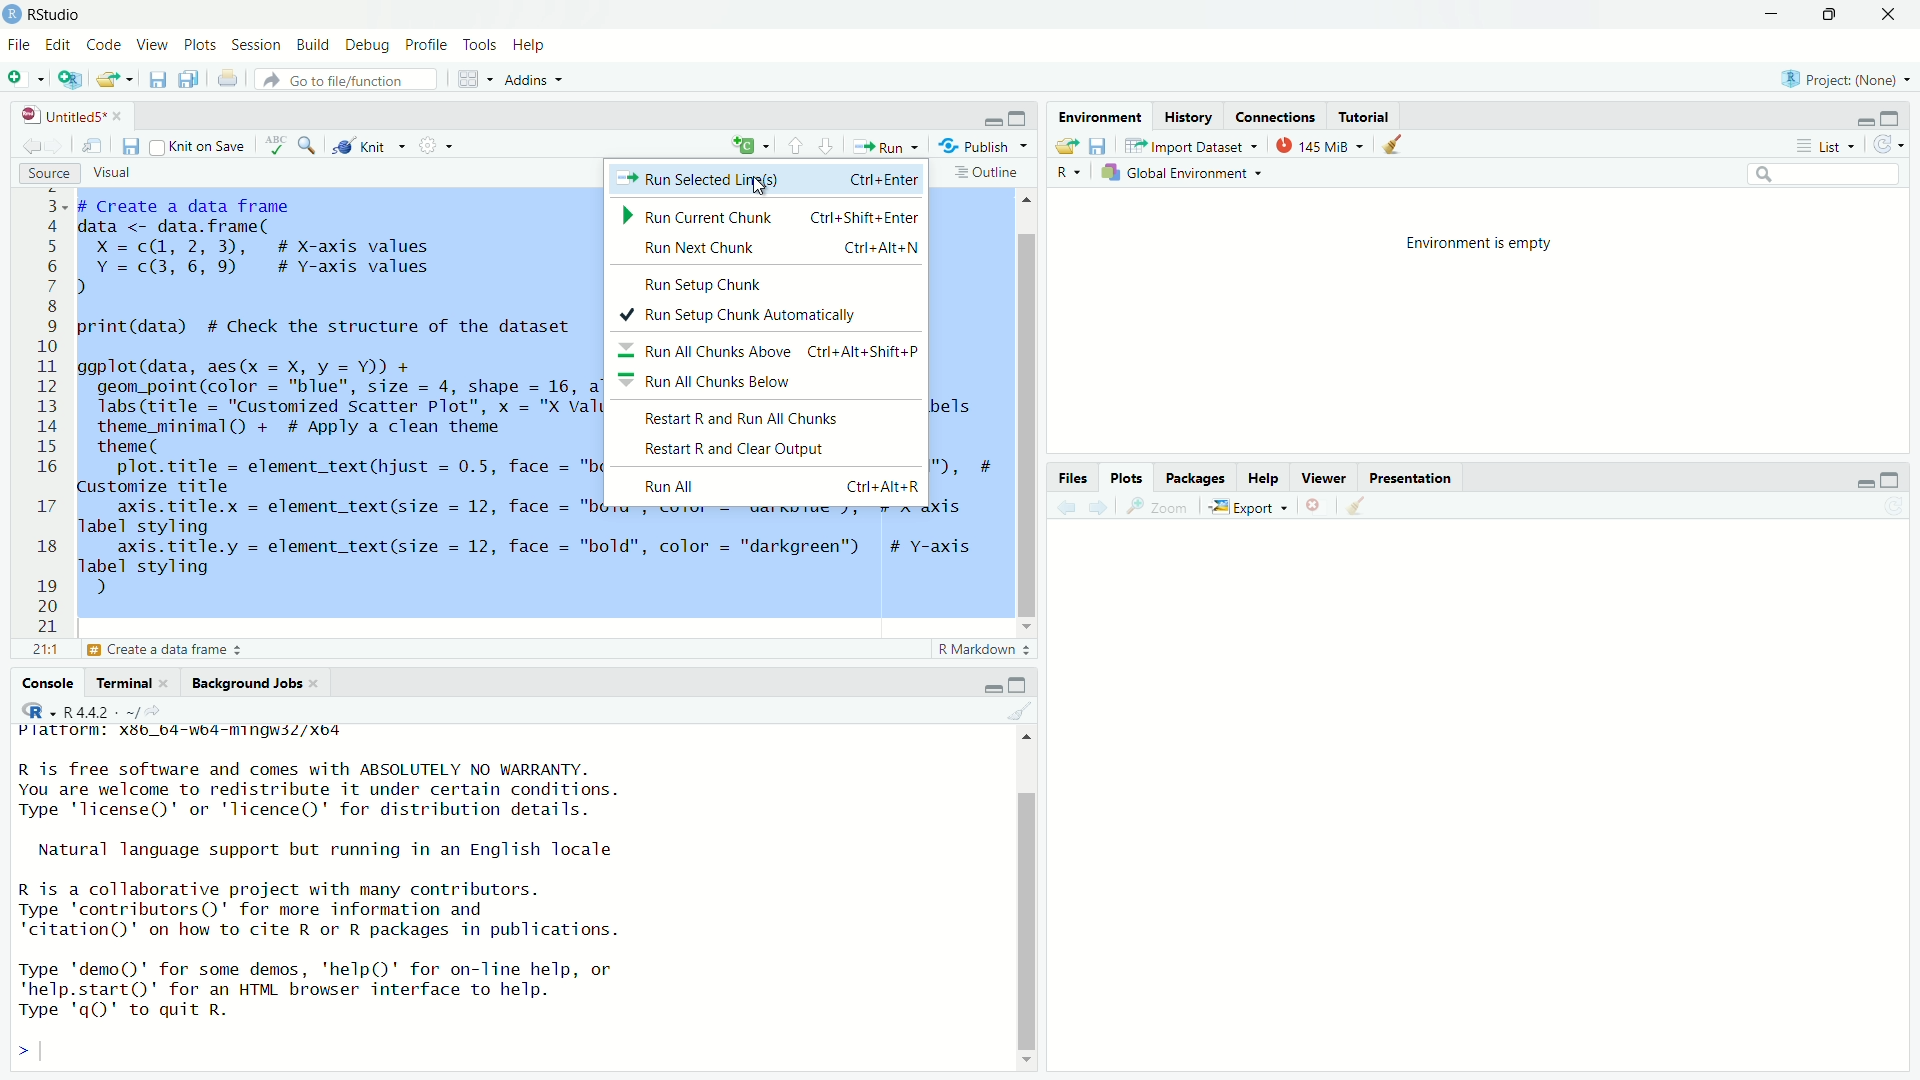 This screenshot has width=1920, height=1080. I want to click on Knit on save, so click(199, 148).